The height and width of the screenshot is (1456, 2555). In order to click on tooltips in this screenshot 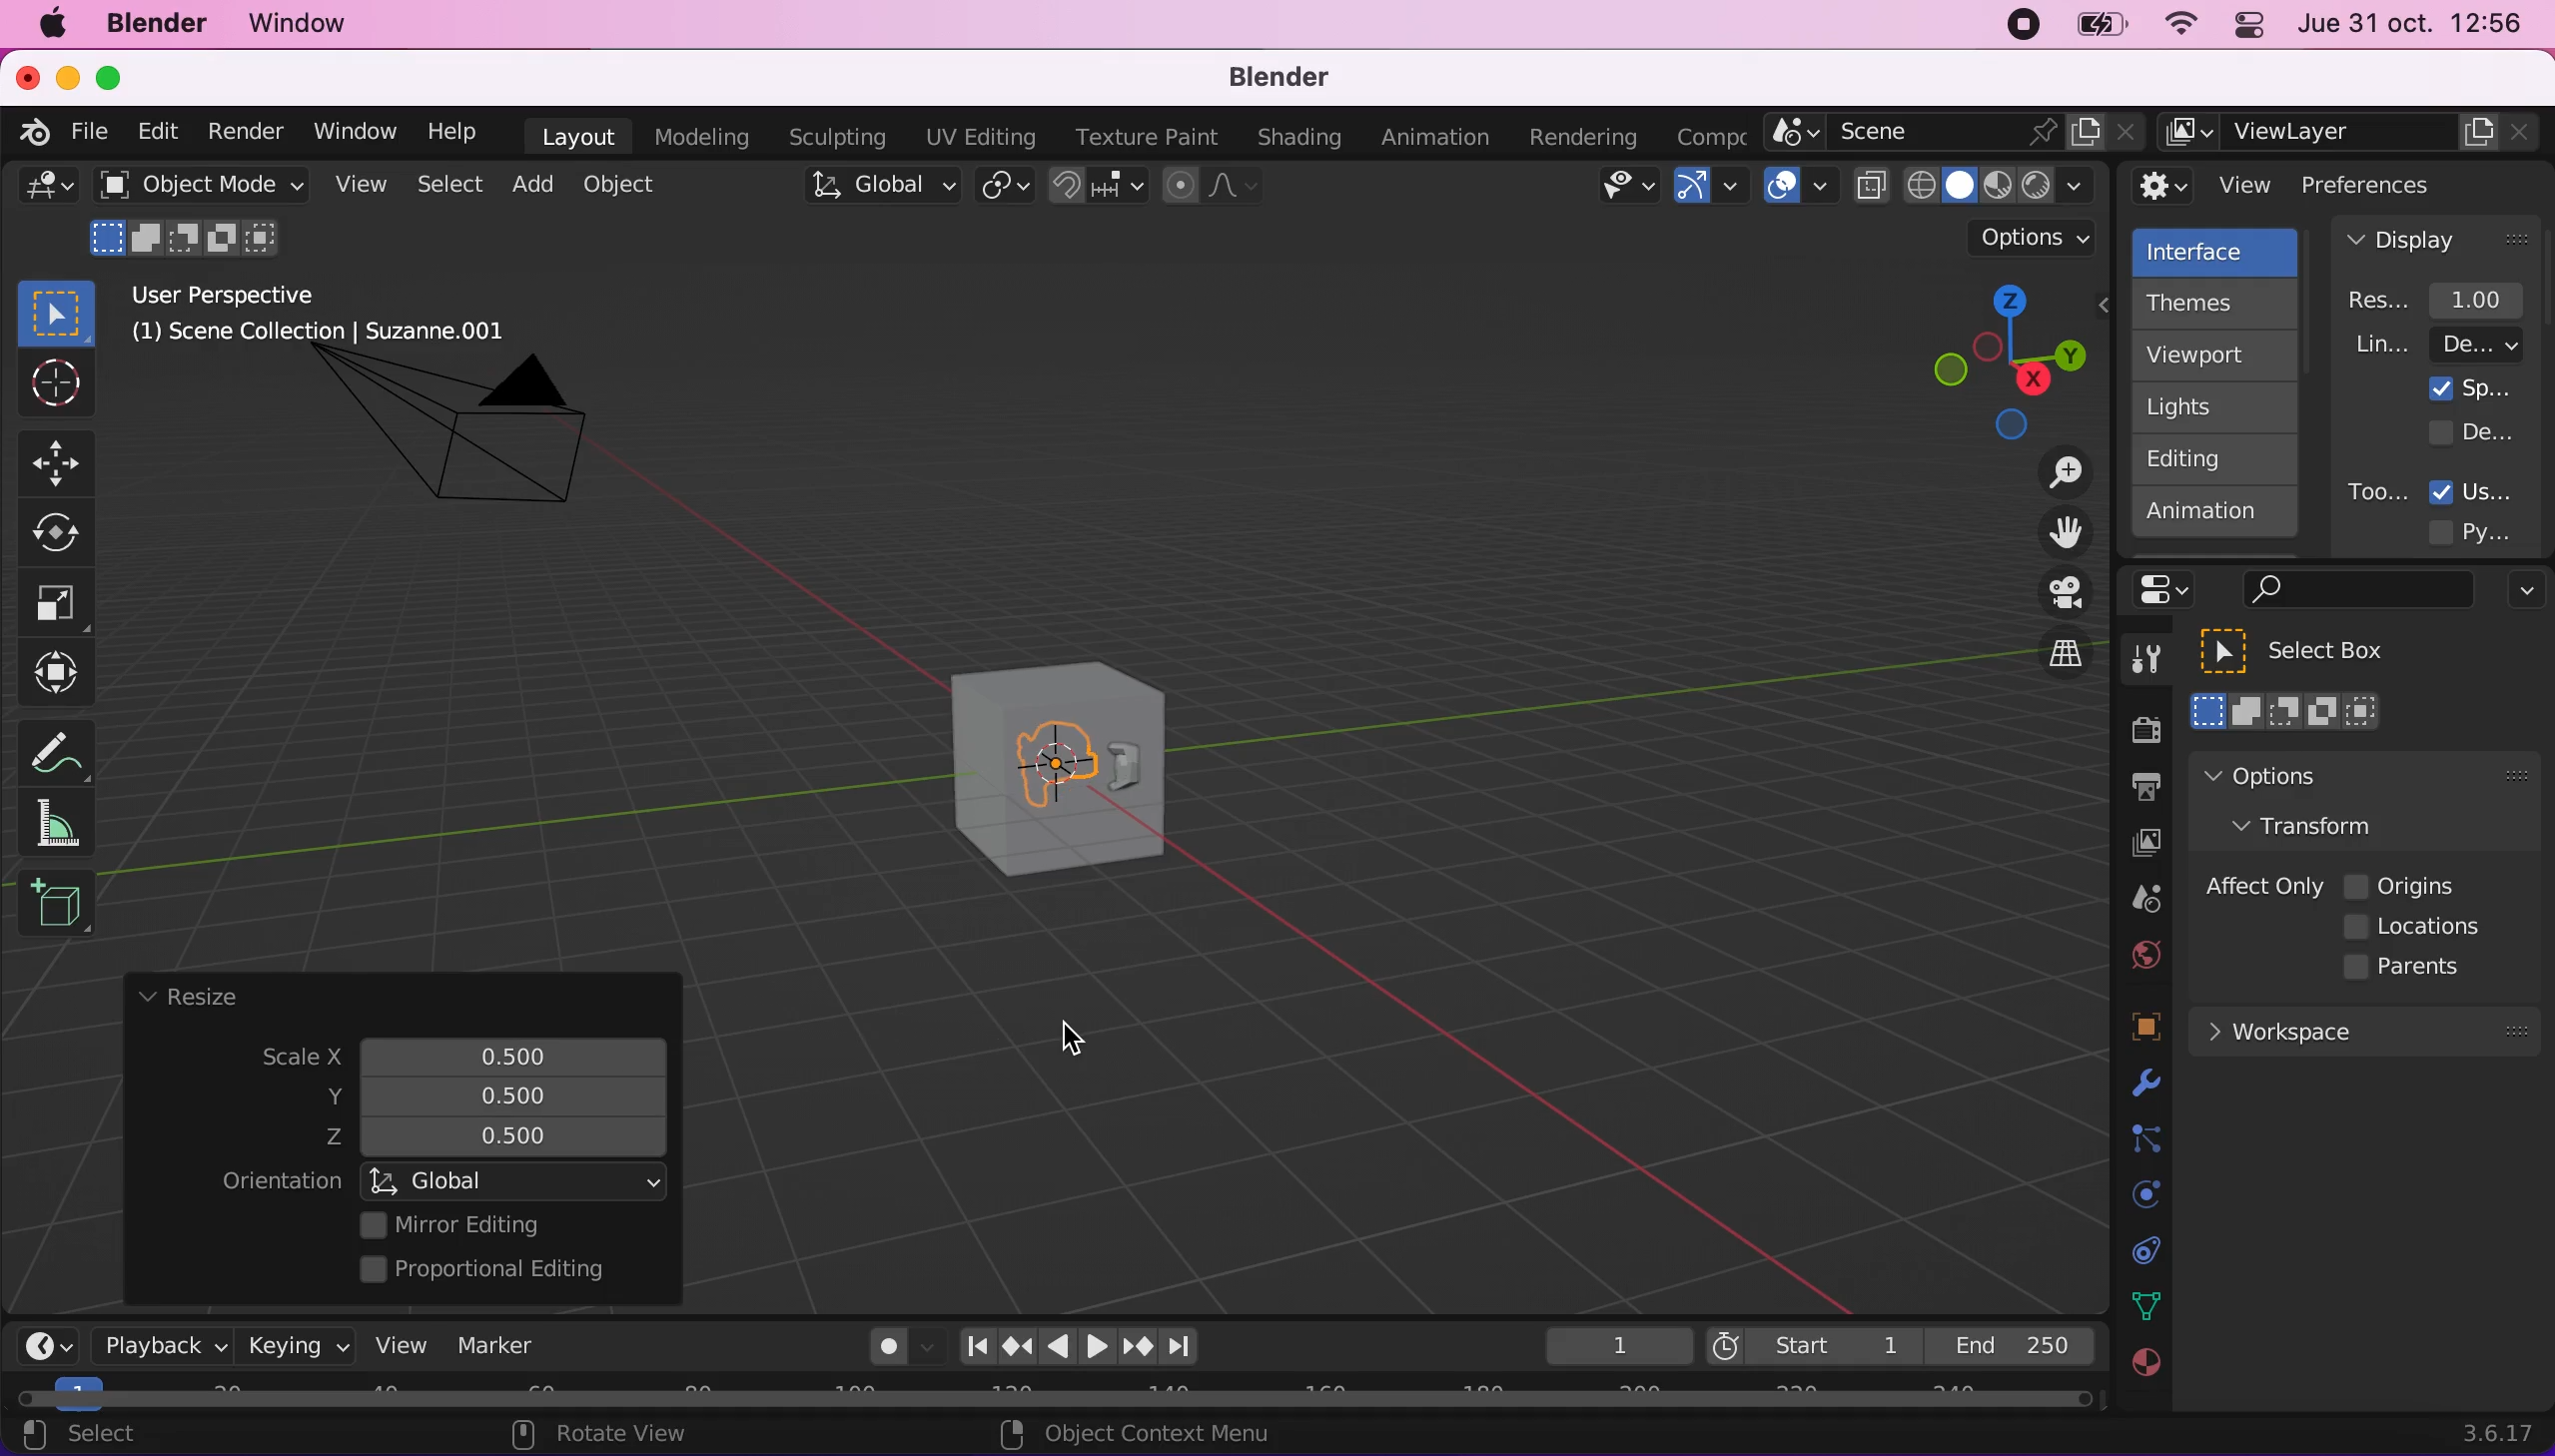, I will do `click(2376, 491)`.